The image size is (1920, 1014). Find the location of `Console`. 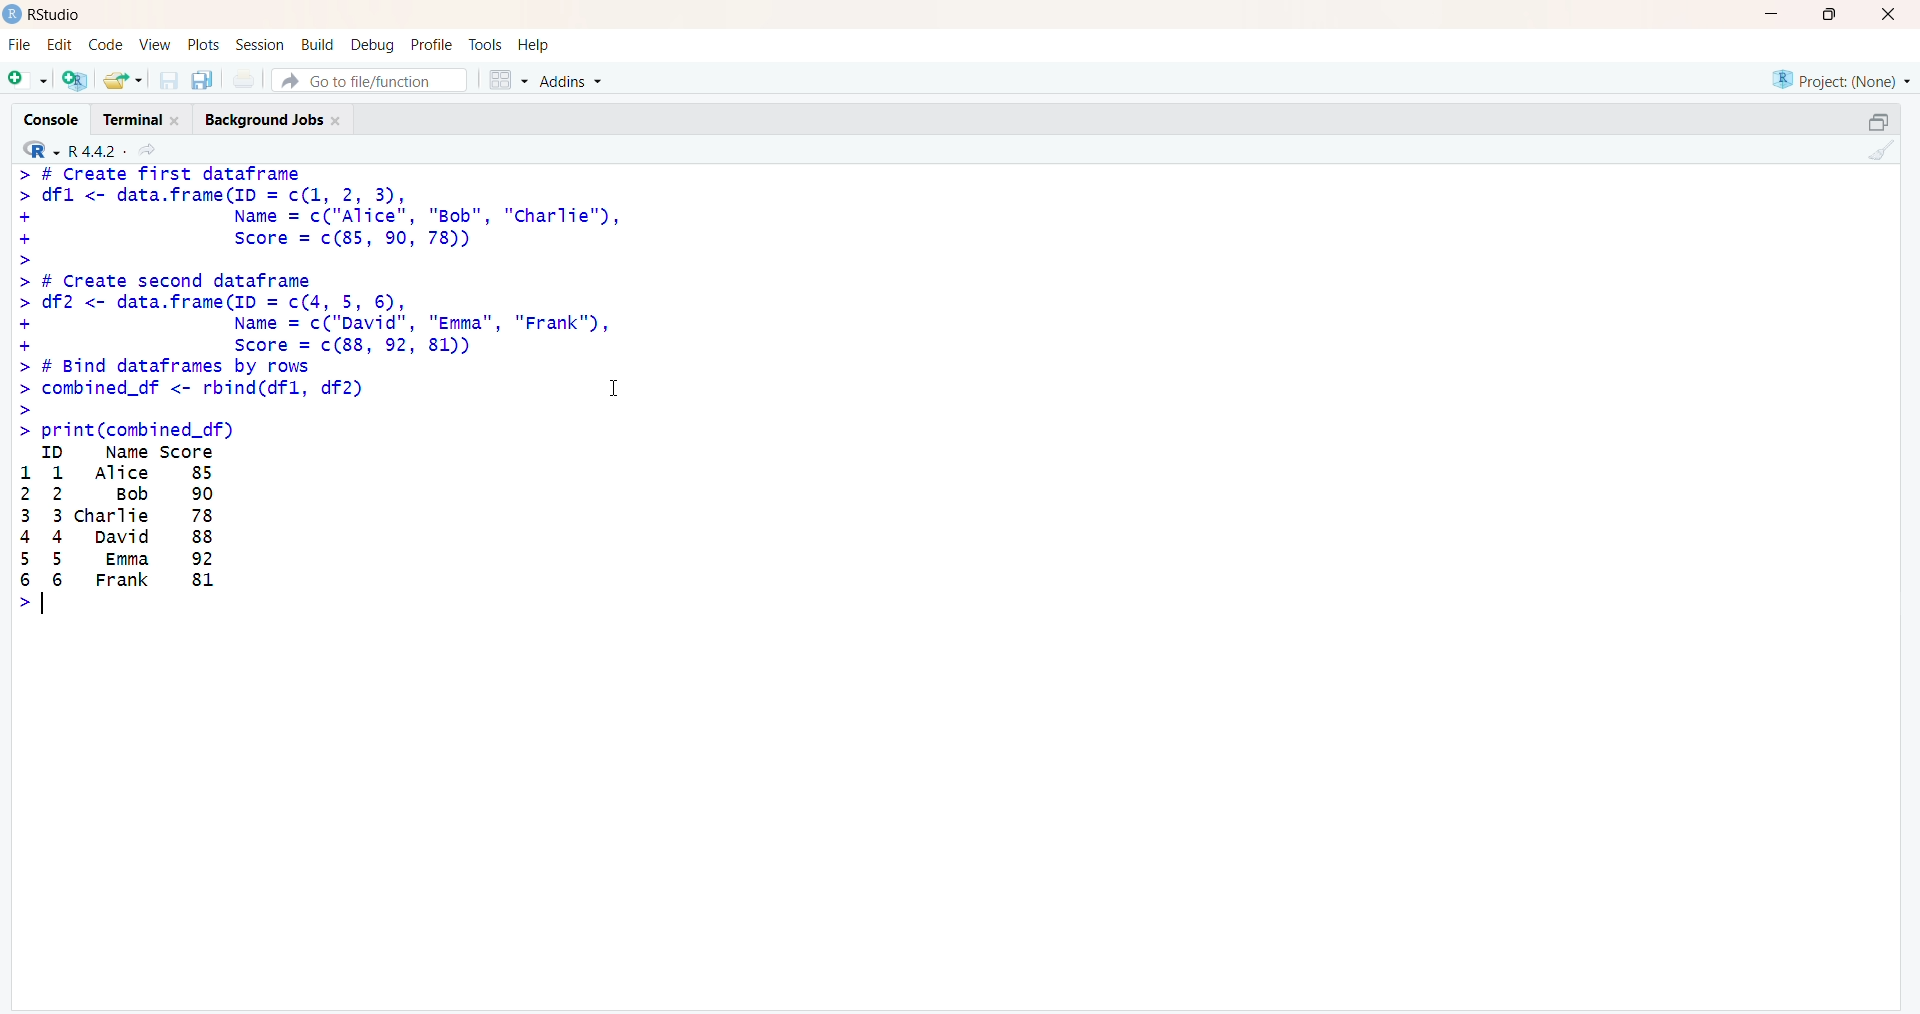

Console is located at coordinates (49, 118).